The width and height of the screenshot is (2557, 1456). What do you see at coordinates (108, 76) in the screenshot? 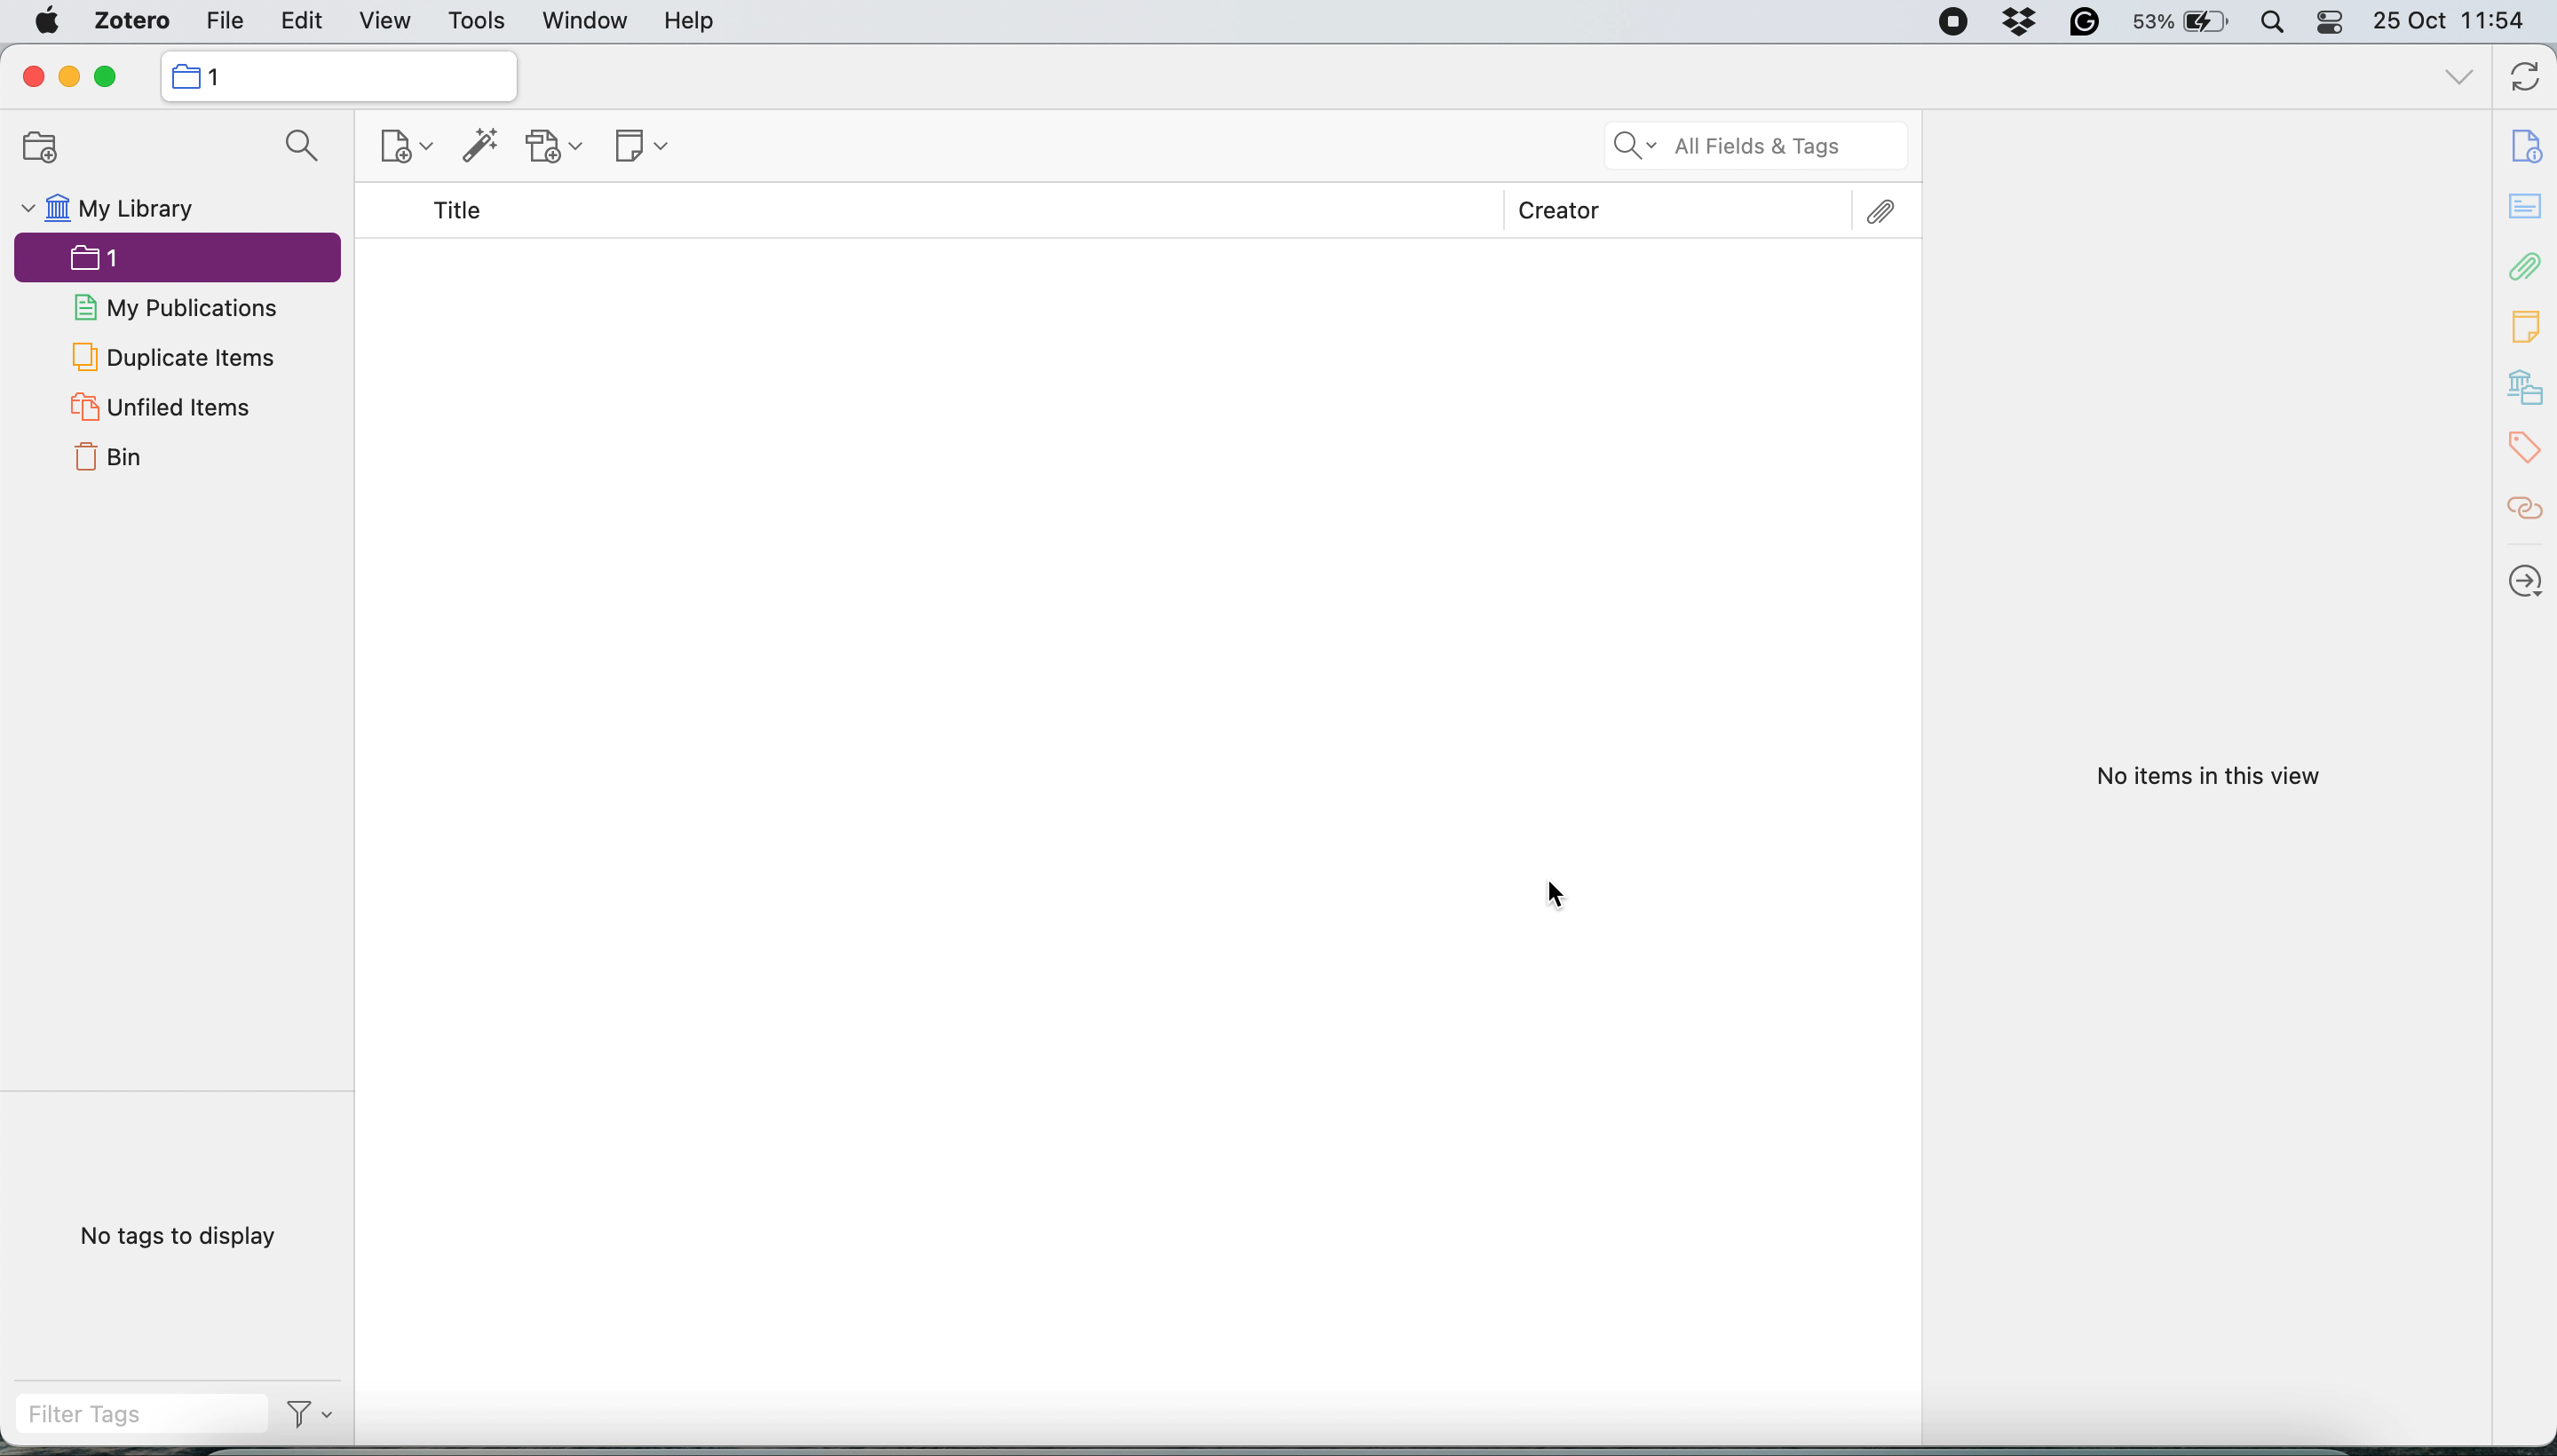
I see `maximise` at bounding box center [108, 76].